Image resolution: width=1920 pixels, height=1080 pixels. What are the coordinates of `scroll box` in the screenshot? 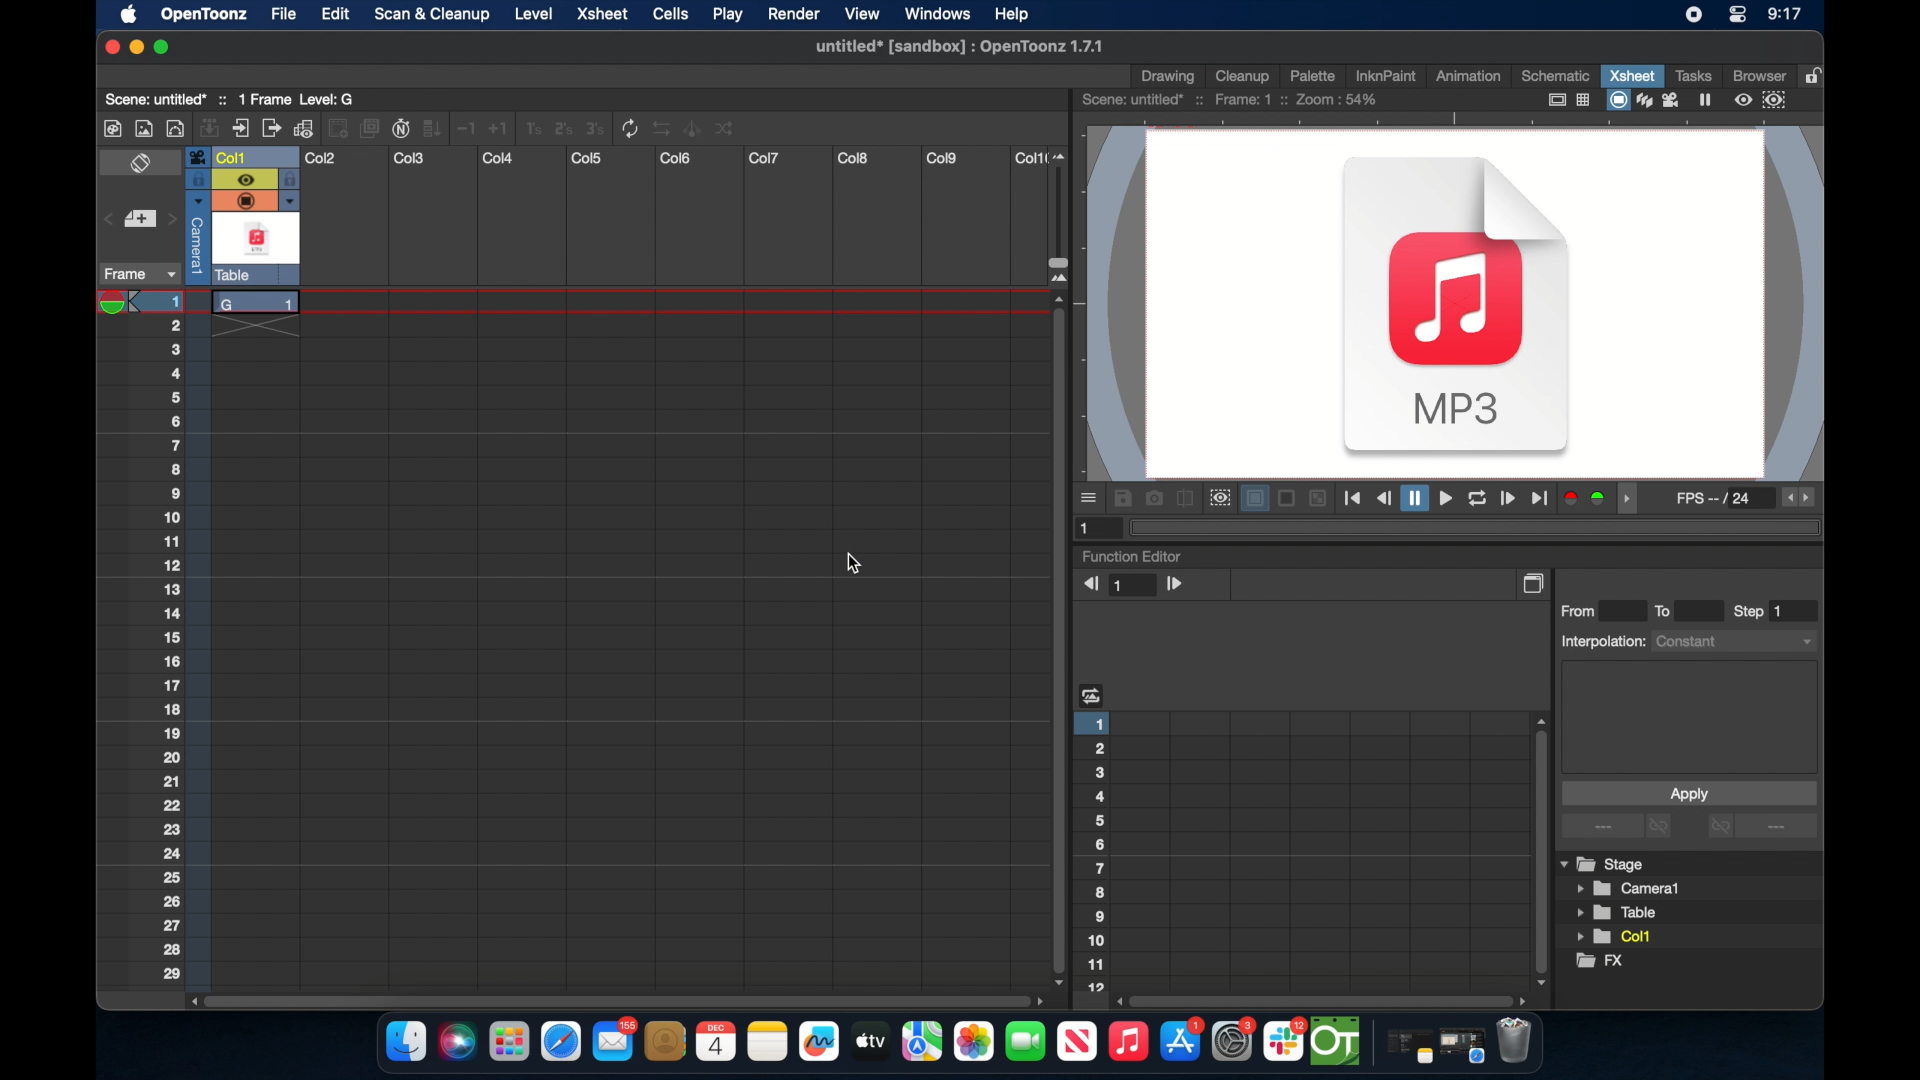 It's located at (1324, 1000).